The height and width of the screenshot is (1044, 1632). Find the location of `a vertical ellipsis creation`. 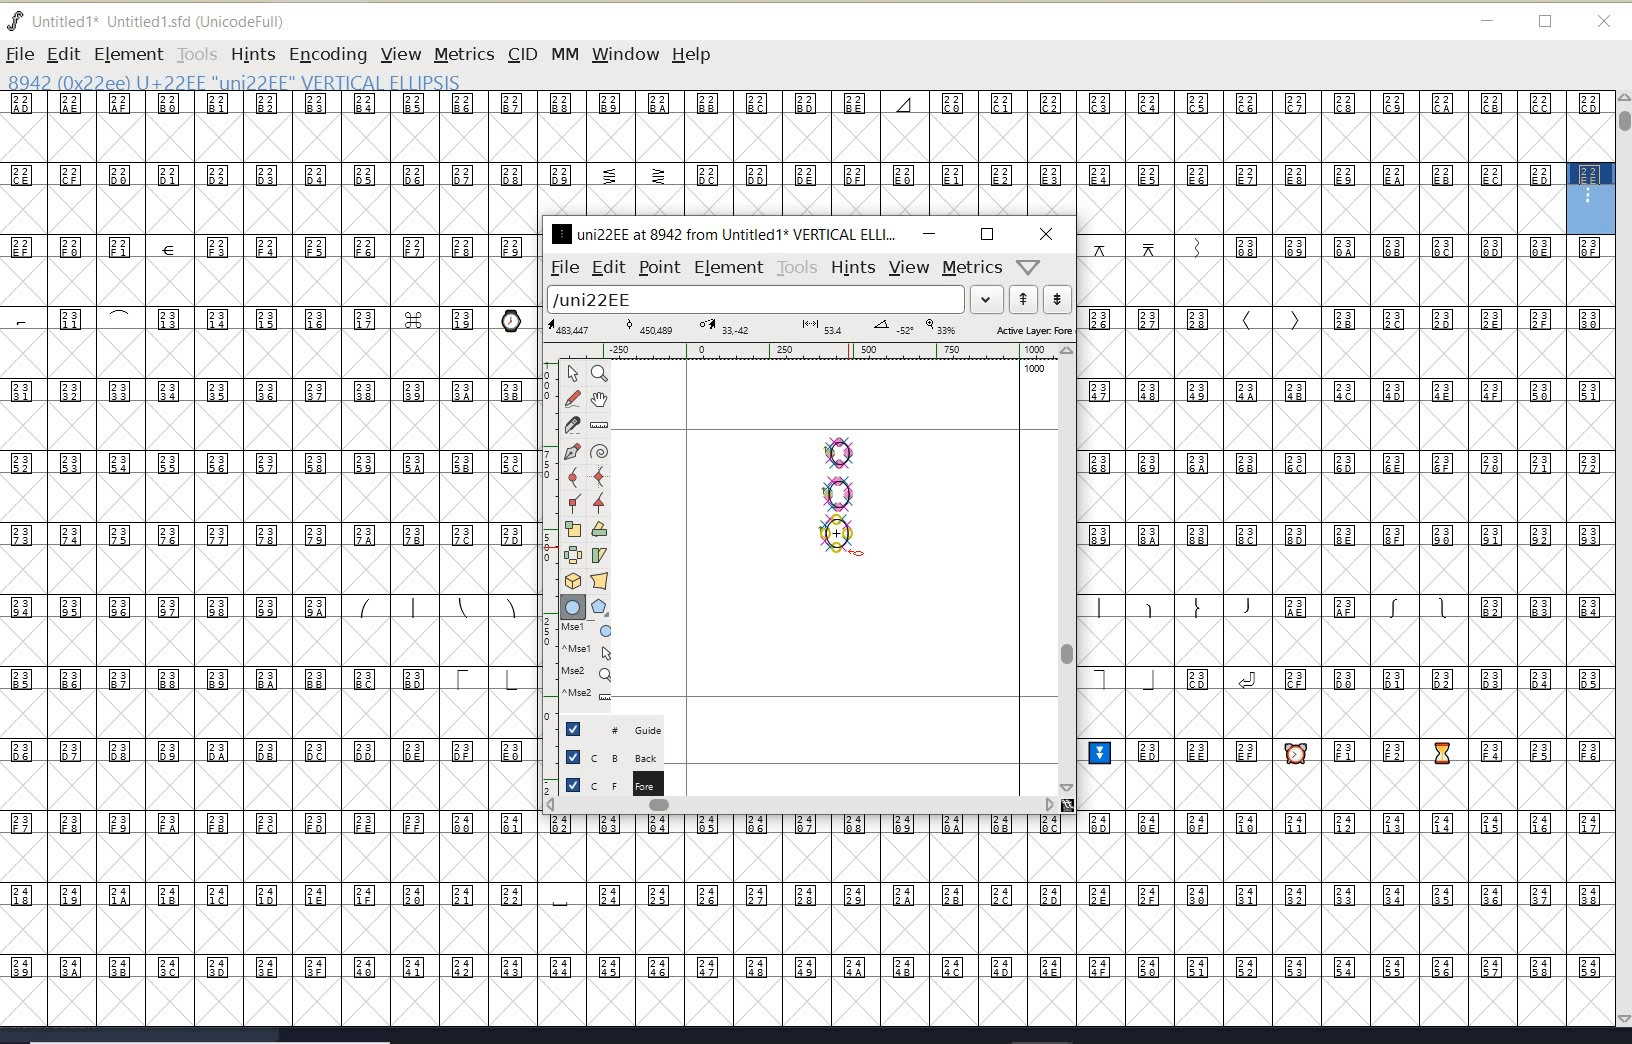

a vertical ellipsis creation is located at coordinates (841, 450).